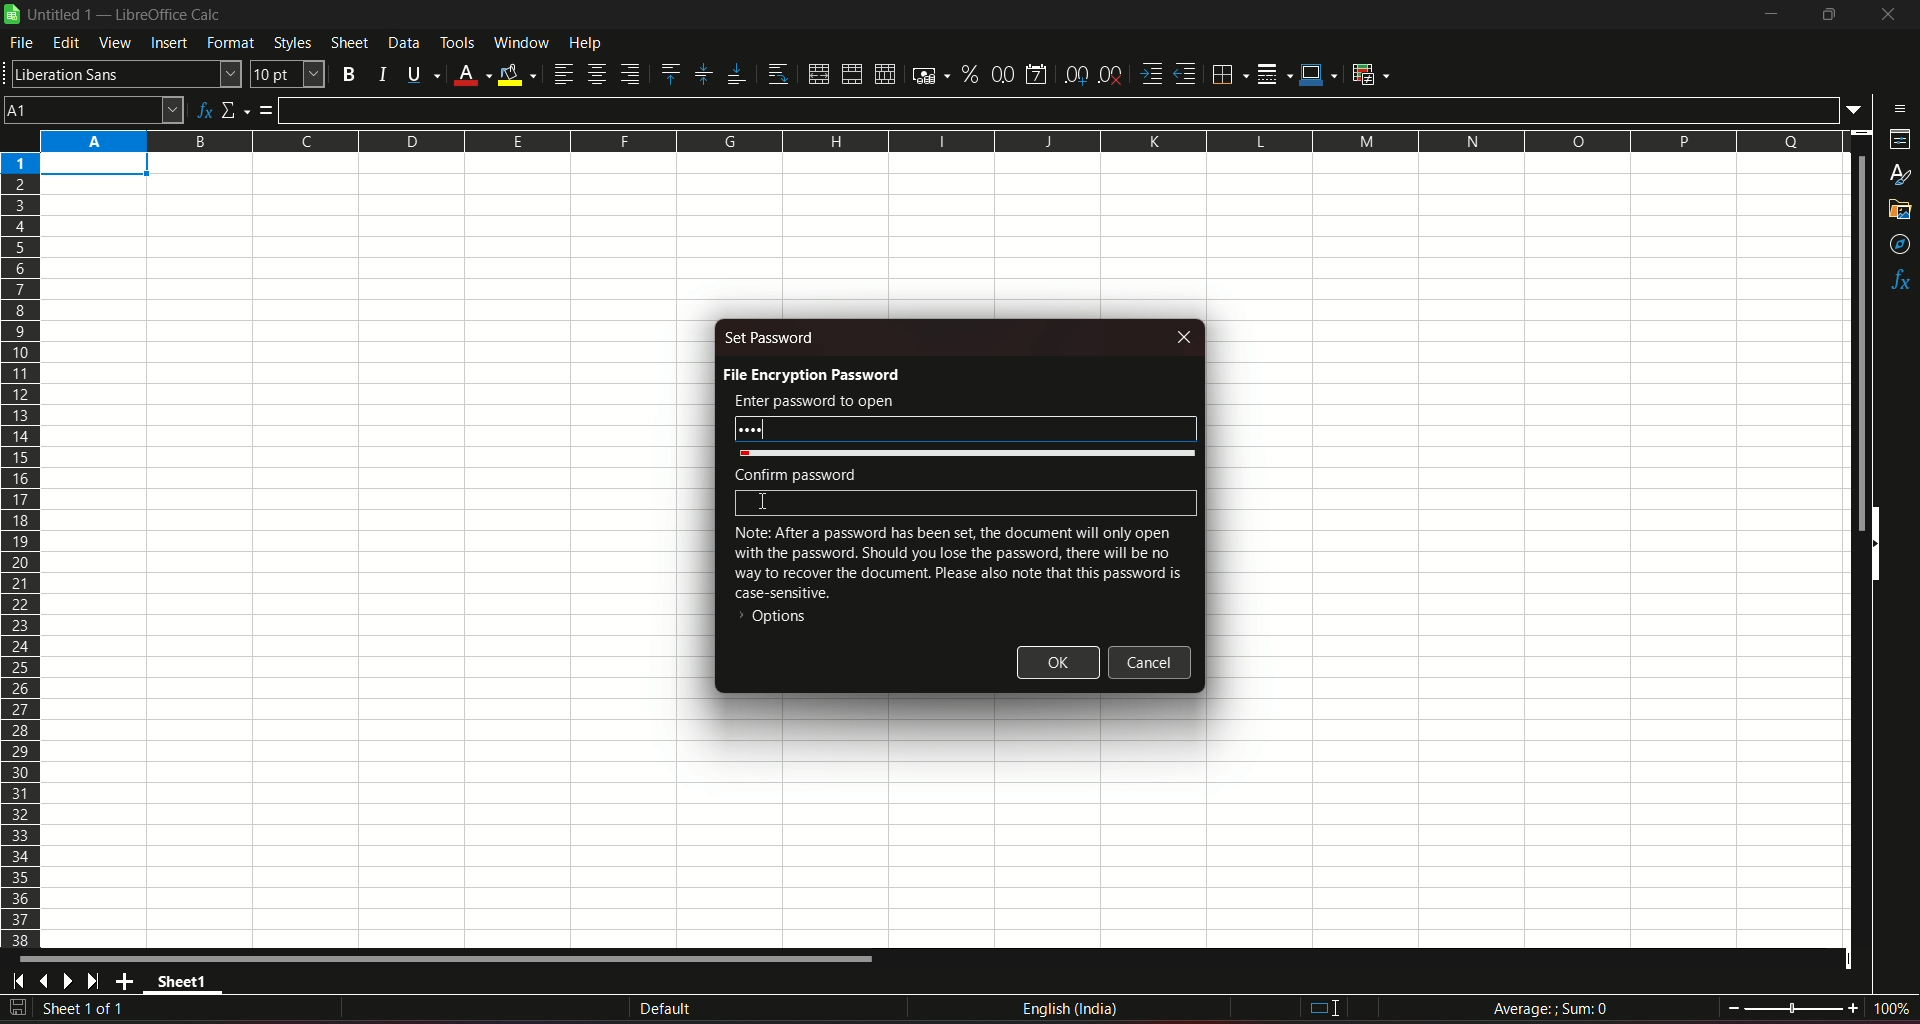 This screenshot has width=1920, height=1024. What do you see at coordinates (596, 75) in the screenshot?
I see `align center` at bounding box center [596, 75].